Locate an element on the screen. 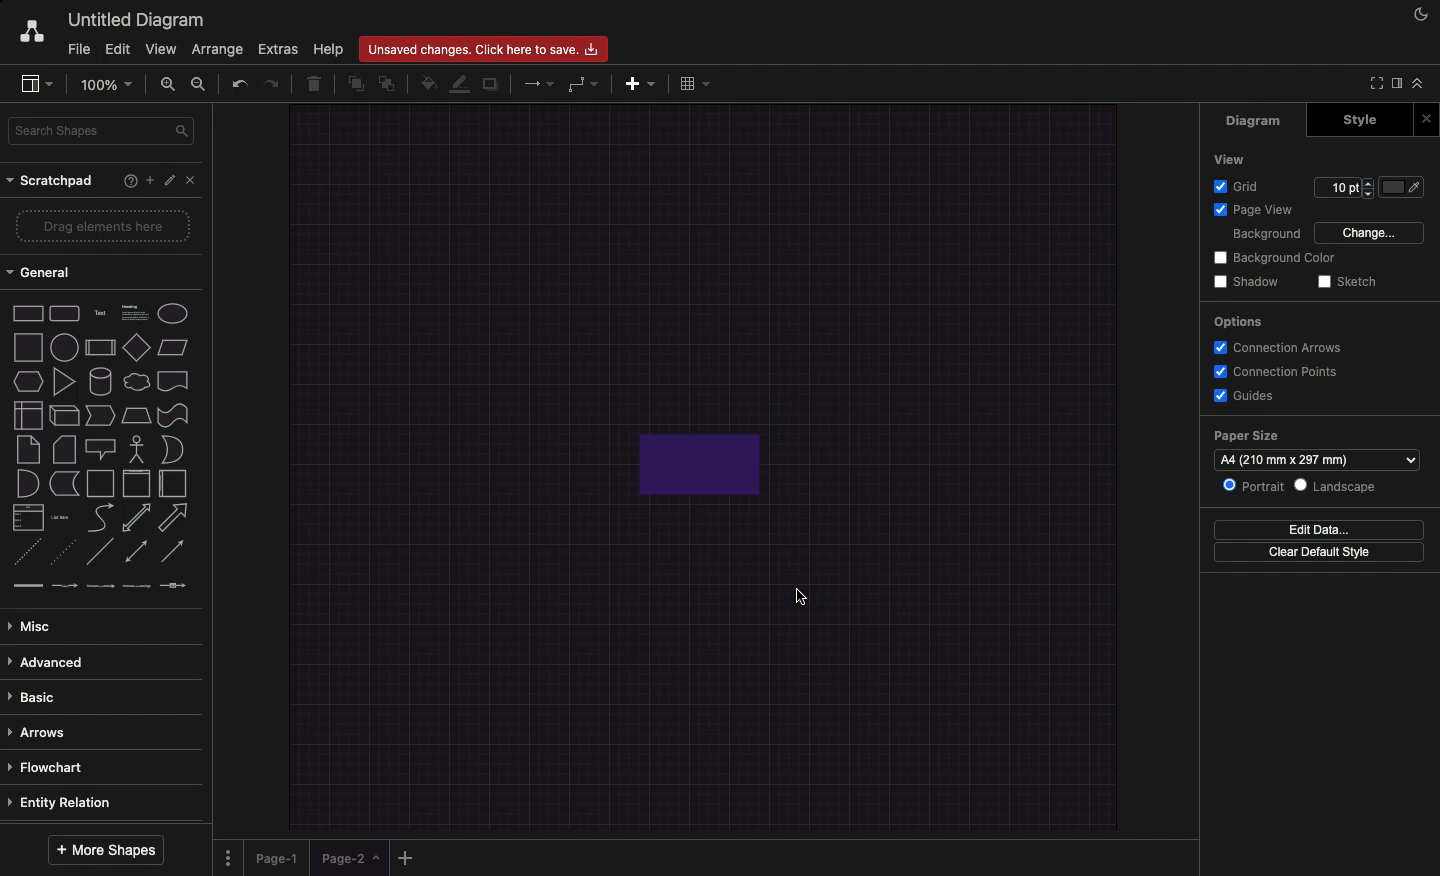  General is located at coordinates (41, 275).